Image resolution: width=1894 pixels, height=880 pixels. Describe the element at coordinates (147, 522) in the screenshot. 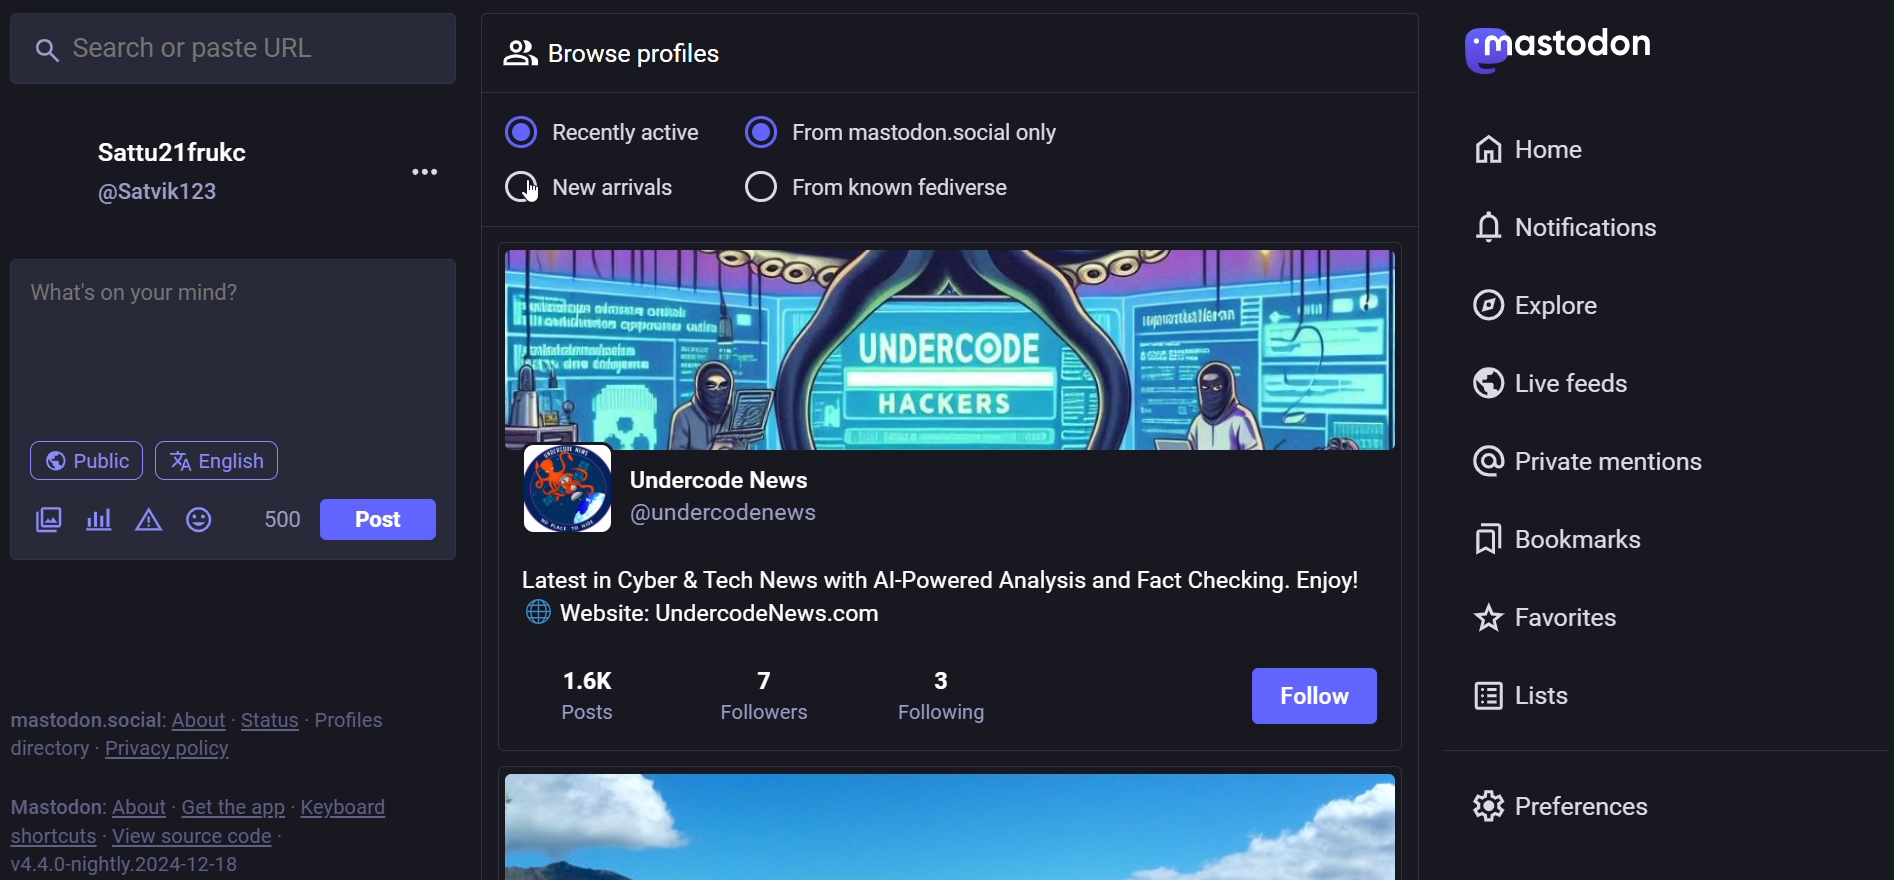

I see `content warning` at that location.